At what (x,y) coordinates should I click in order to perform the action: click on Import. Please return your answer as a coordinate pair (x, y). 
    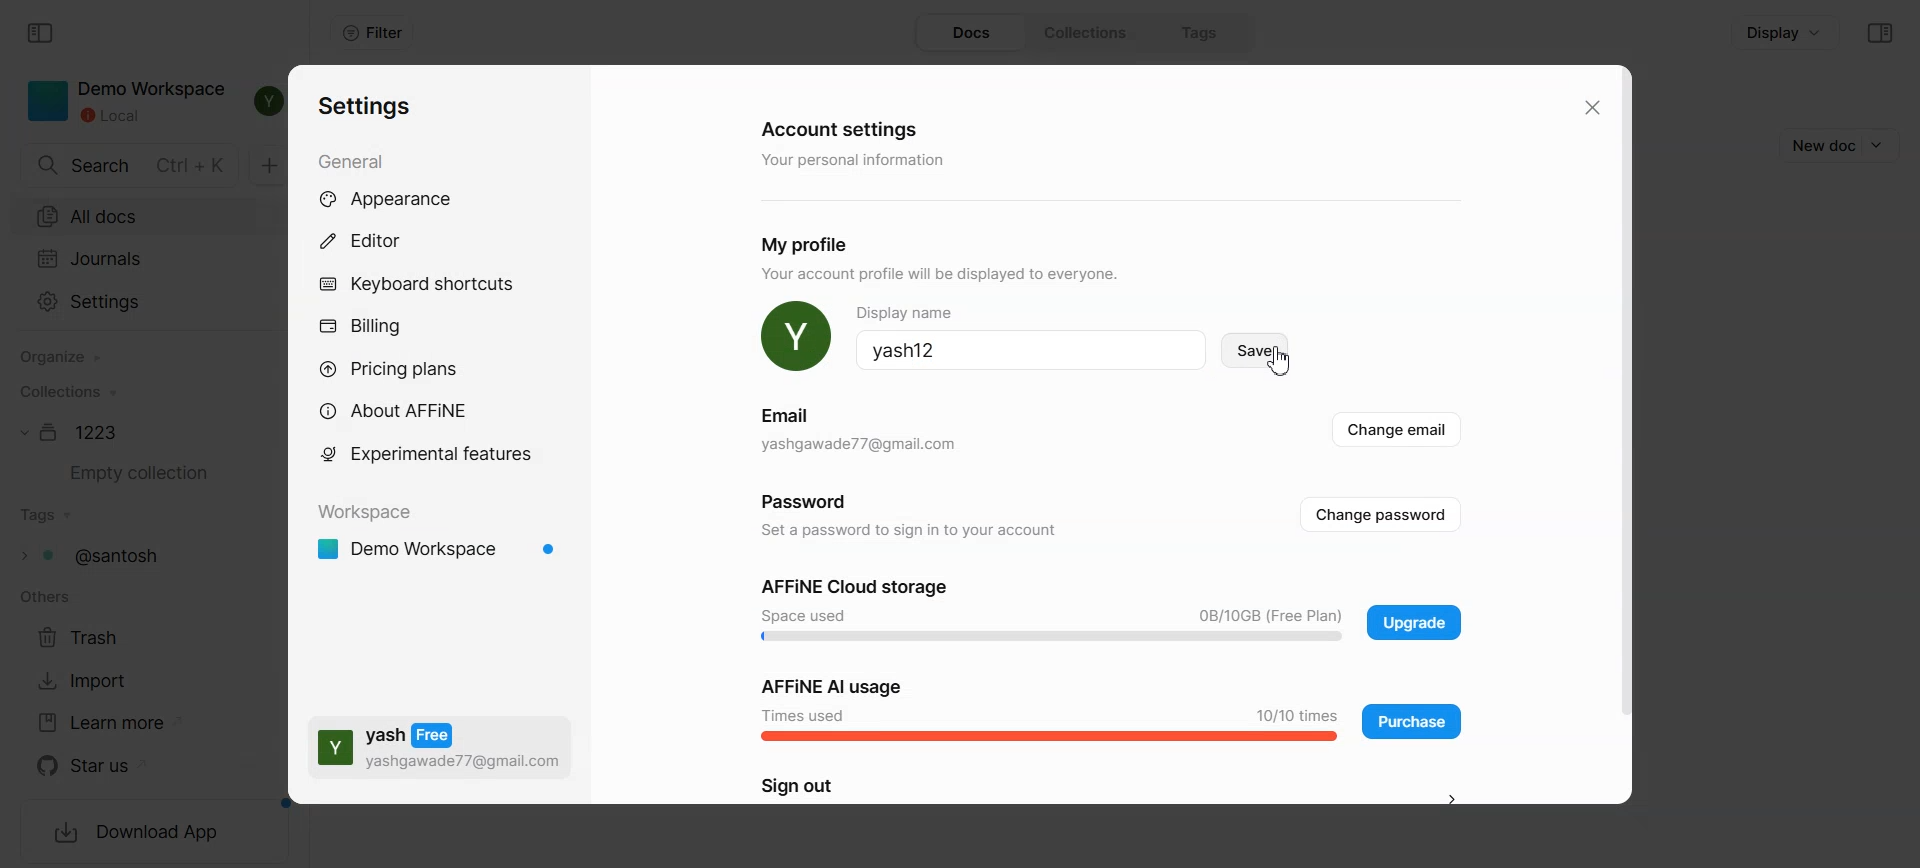
    Looking at the image, I should click on (92, 680).